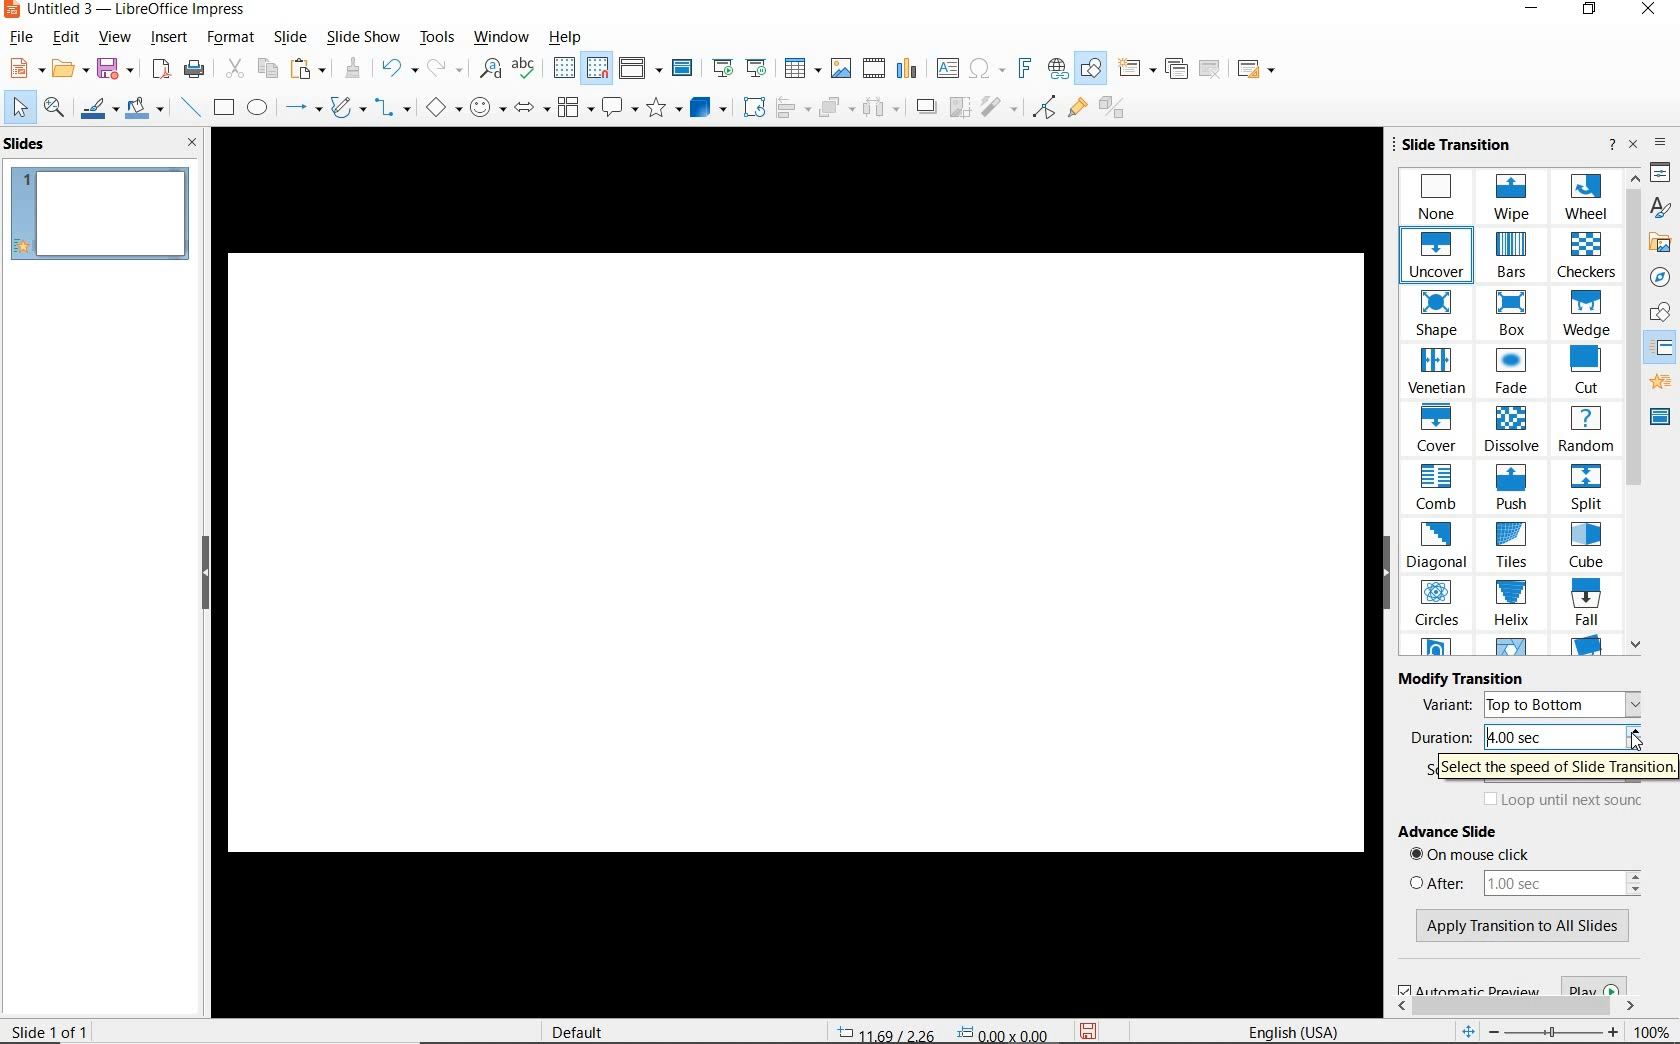 This screenshot has width=1680, height=1044. Describe the element at coordinates (531, 107) in the screenshot. I see `BLOCK ARROWS` at that location.